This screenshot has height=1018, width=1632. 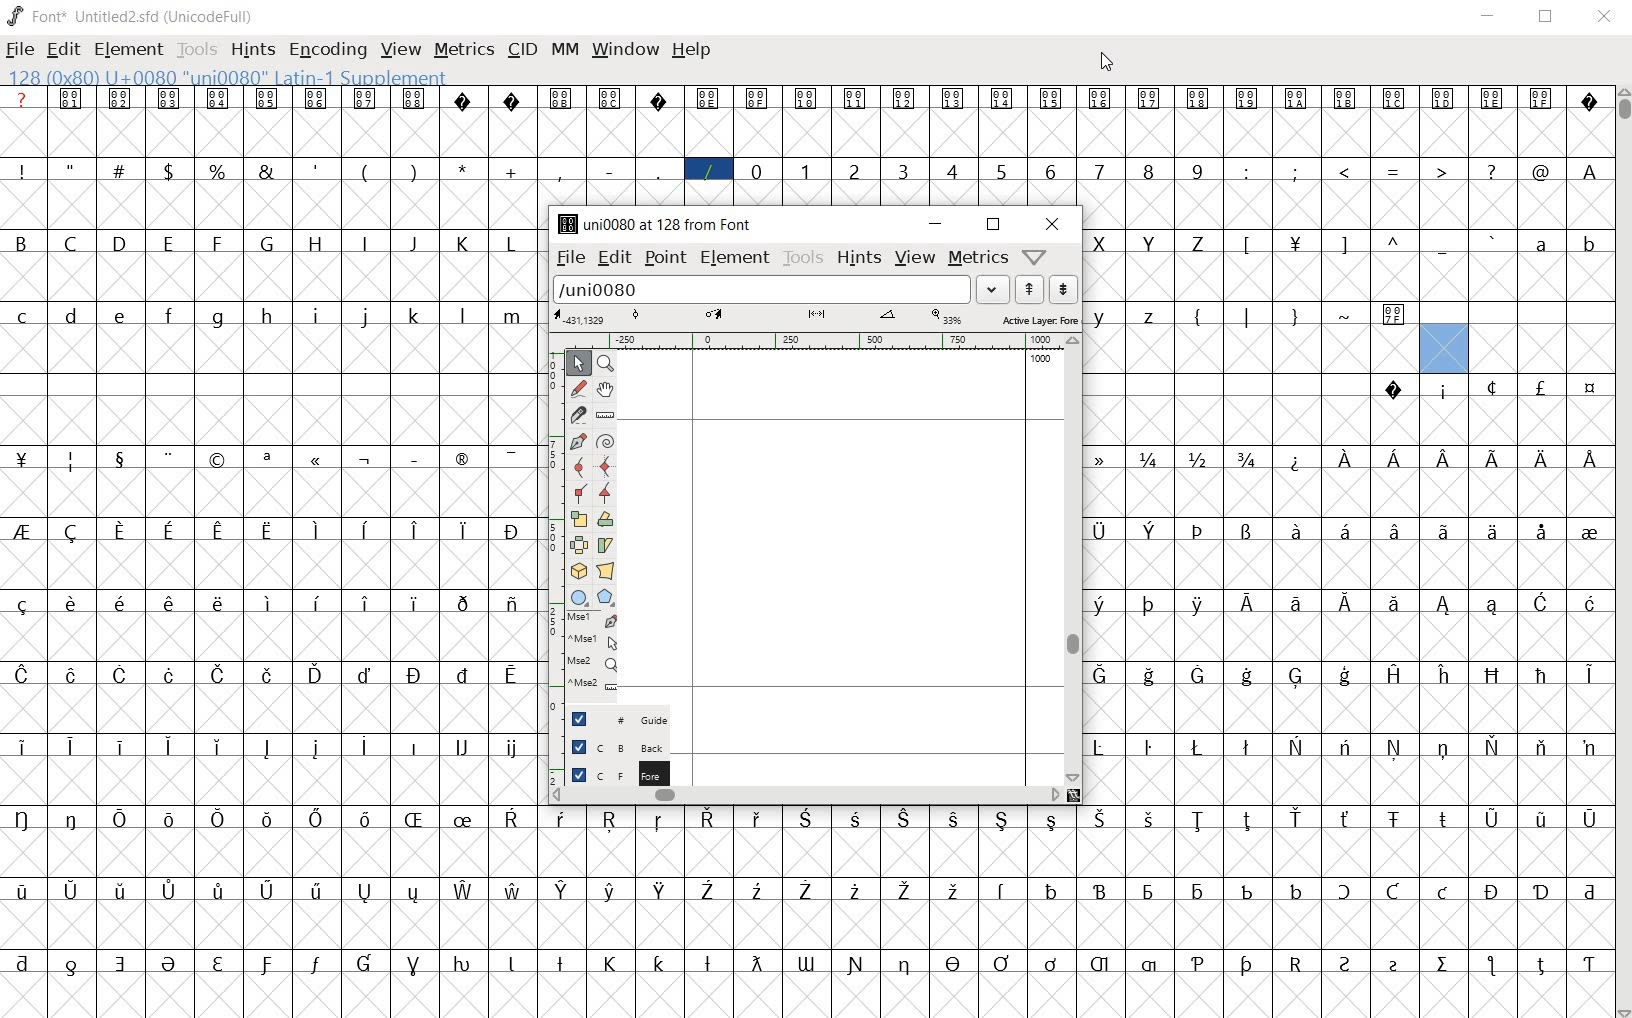 What do you see at coordinates (1099, 244) in the screenshot?
I see `glyph` at bounding box center [1099, 244].